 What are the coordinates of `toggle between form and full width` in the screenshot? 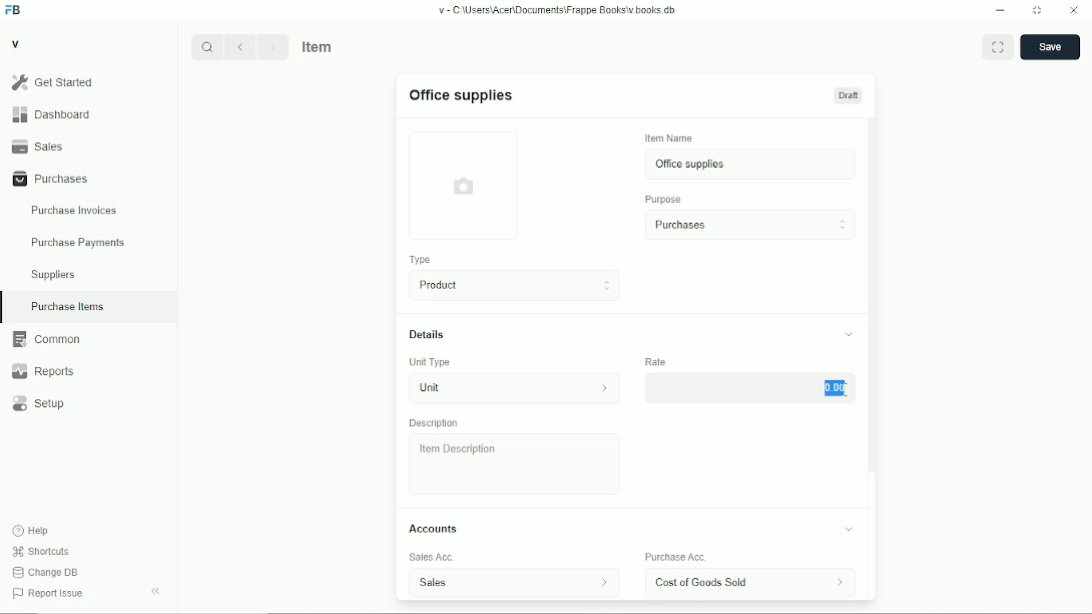 It's located at (998, 46).